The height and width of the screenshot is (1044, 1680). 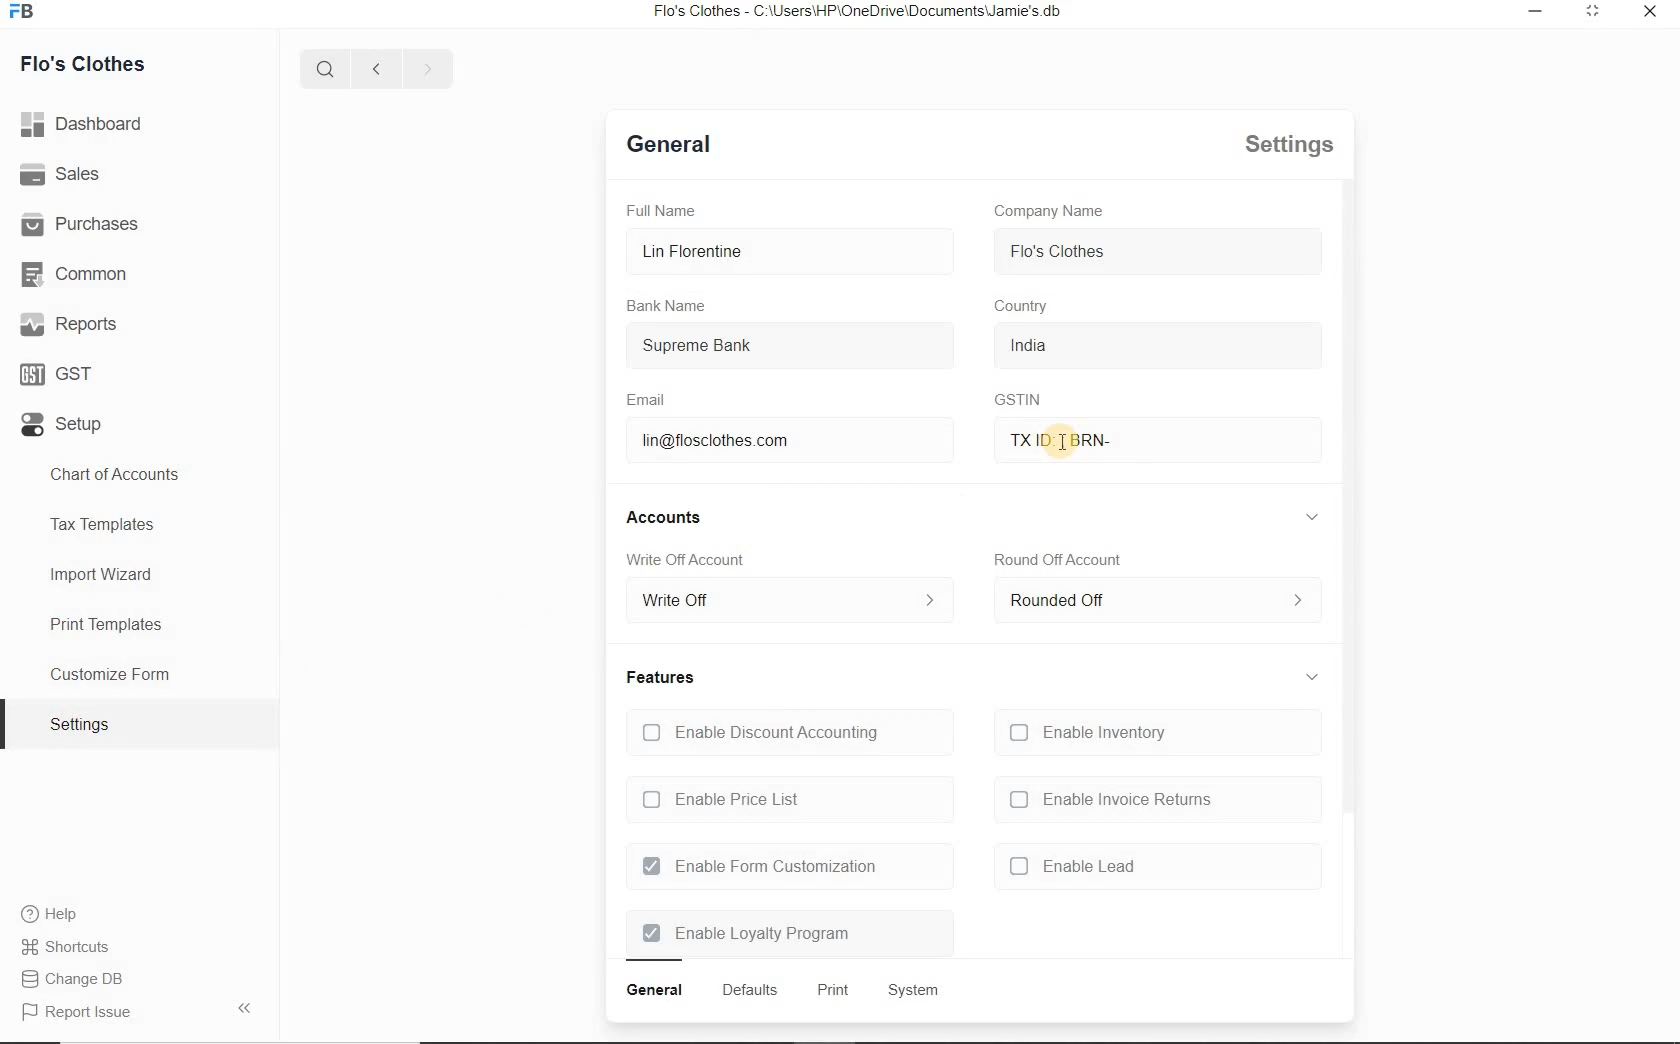 What do you see at coordinates (1059, 251) in the screenshot?
I see `flo's clothes` at bounding box center [1059, 251].